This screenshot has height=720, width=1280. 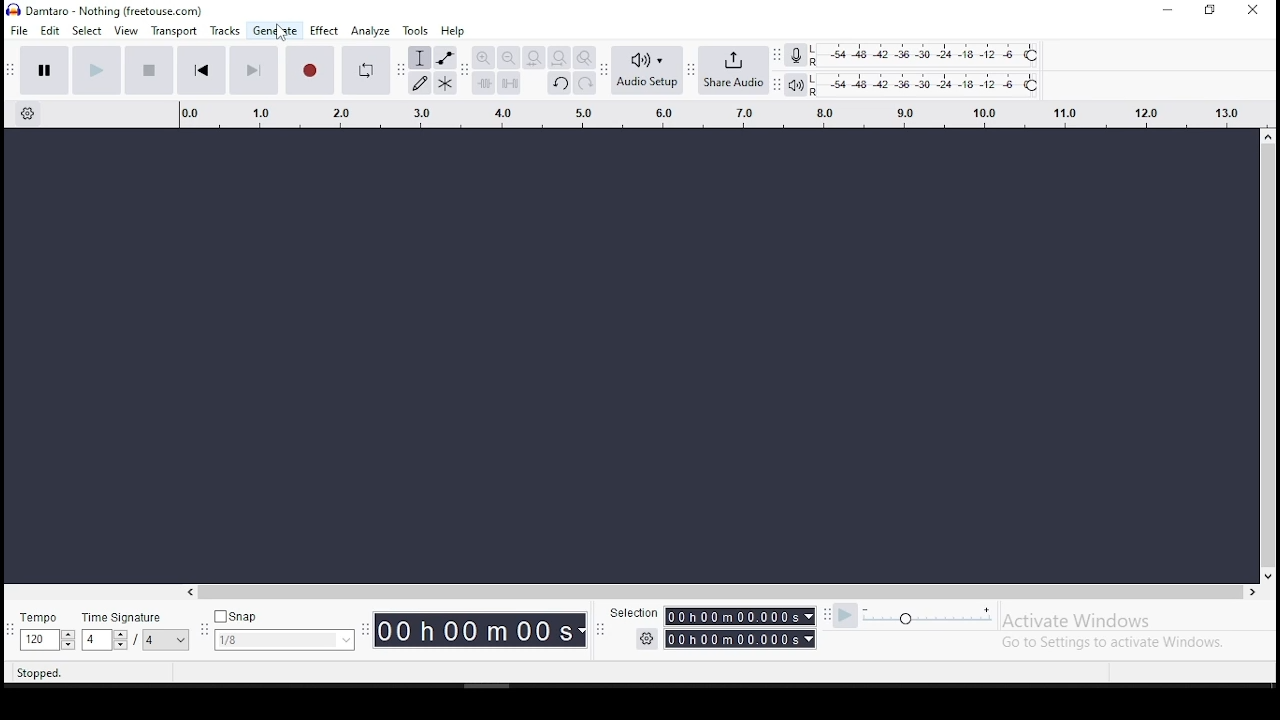 What do you see at coordinates (483, 83) in the screenshot?
I see `trim audio outside selection` at bounding box center [483, 83].